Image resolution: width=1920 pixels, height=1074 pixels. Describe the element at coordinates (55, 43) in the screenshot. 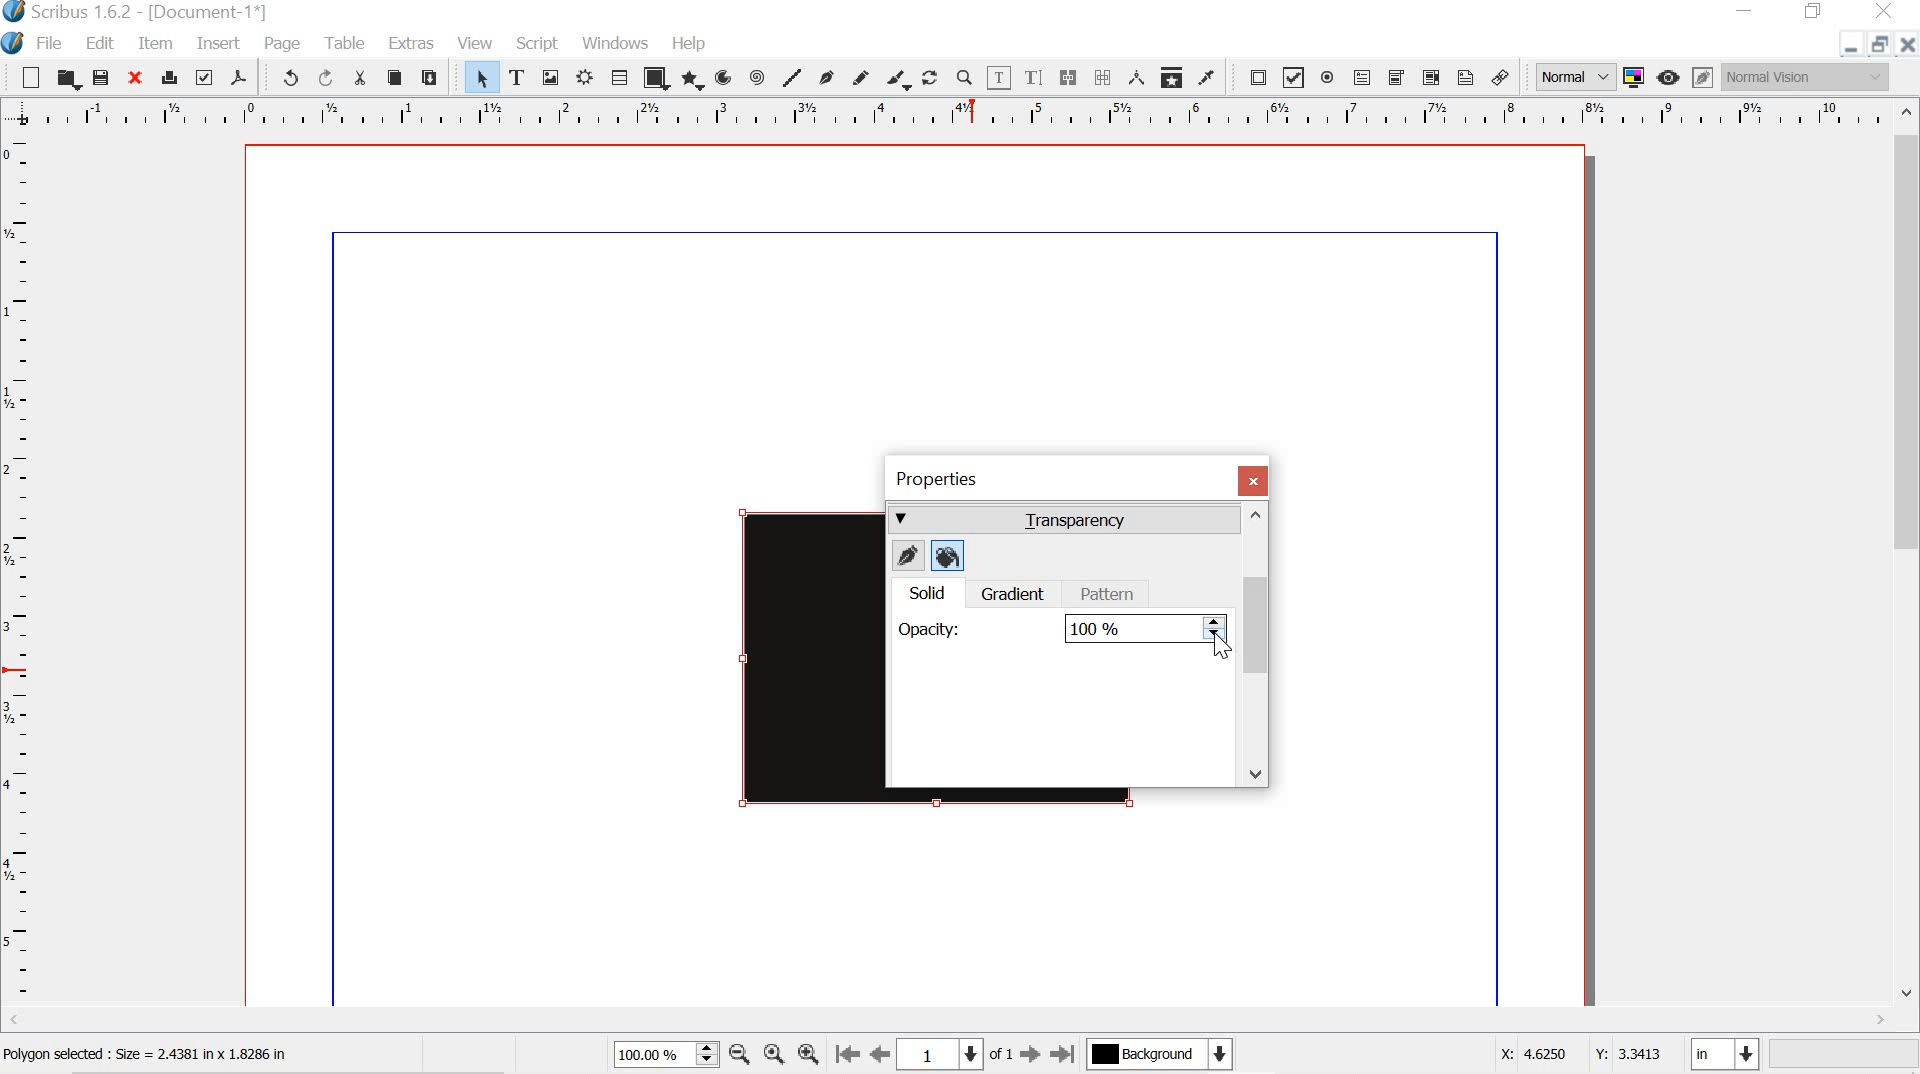

I see `file` at that location.